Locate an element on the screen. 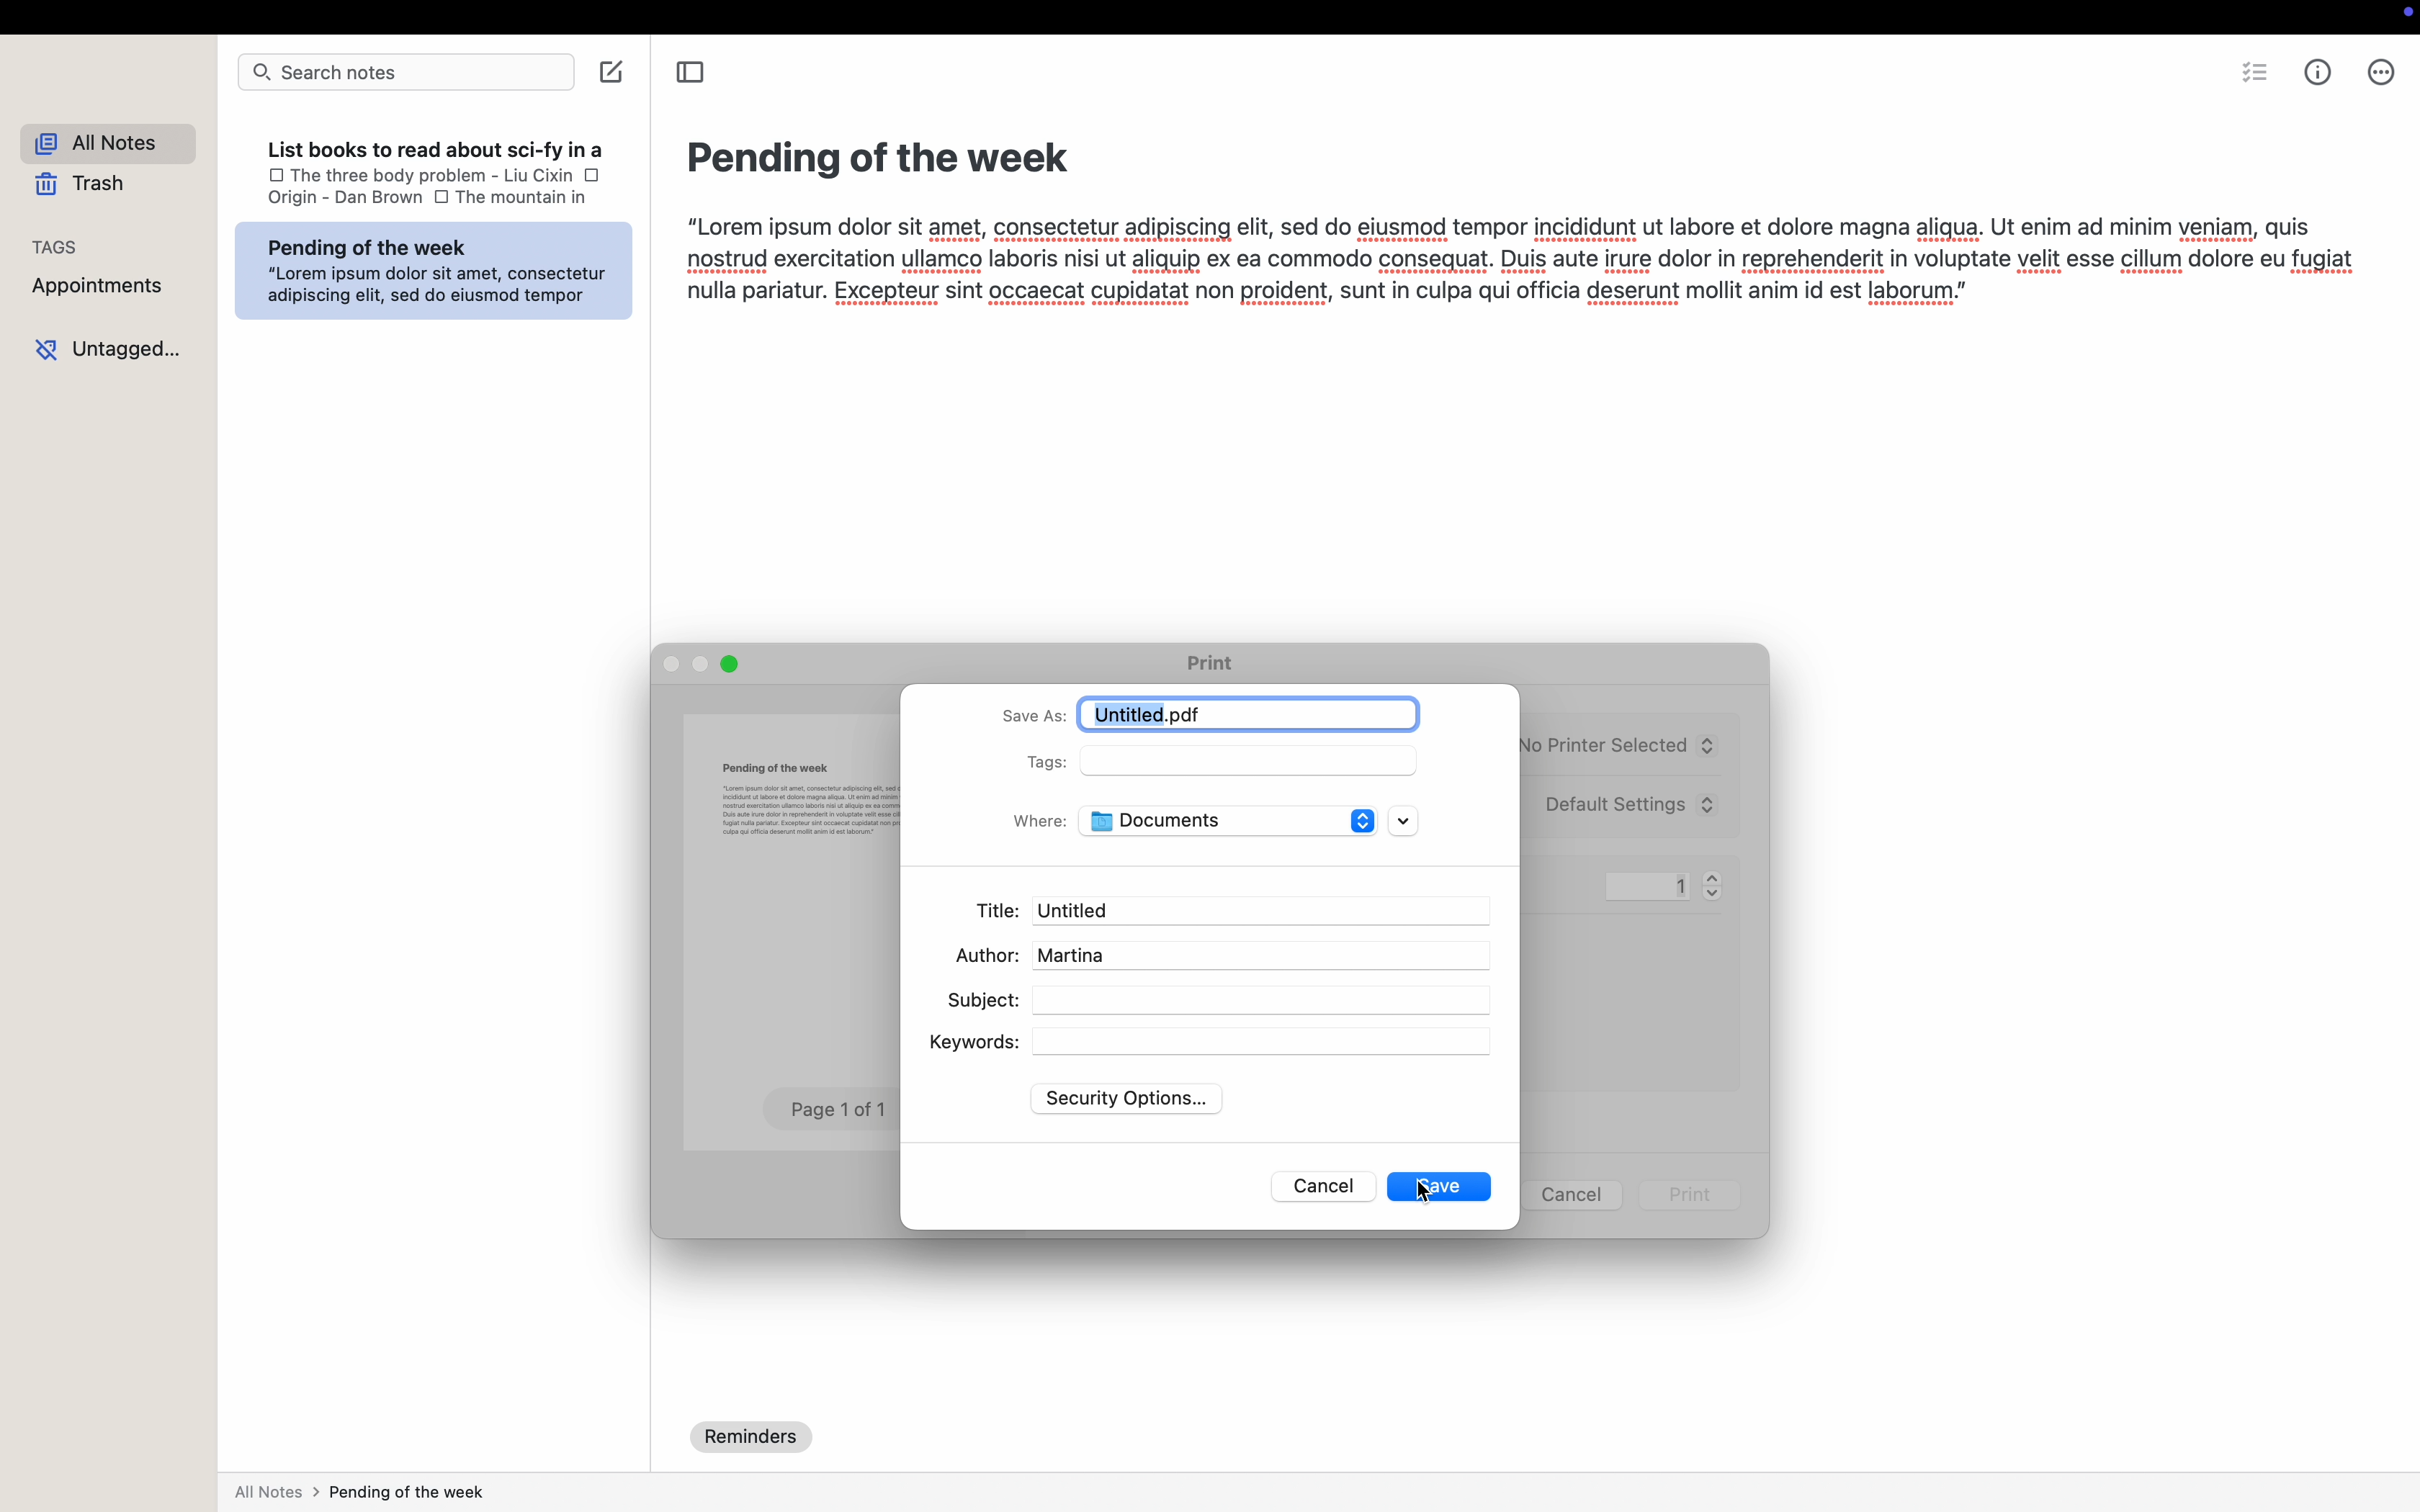 The image size is (2420, 1512). cancel is located at coordinates (1573, 1195).